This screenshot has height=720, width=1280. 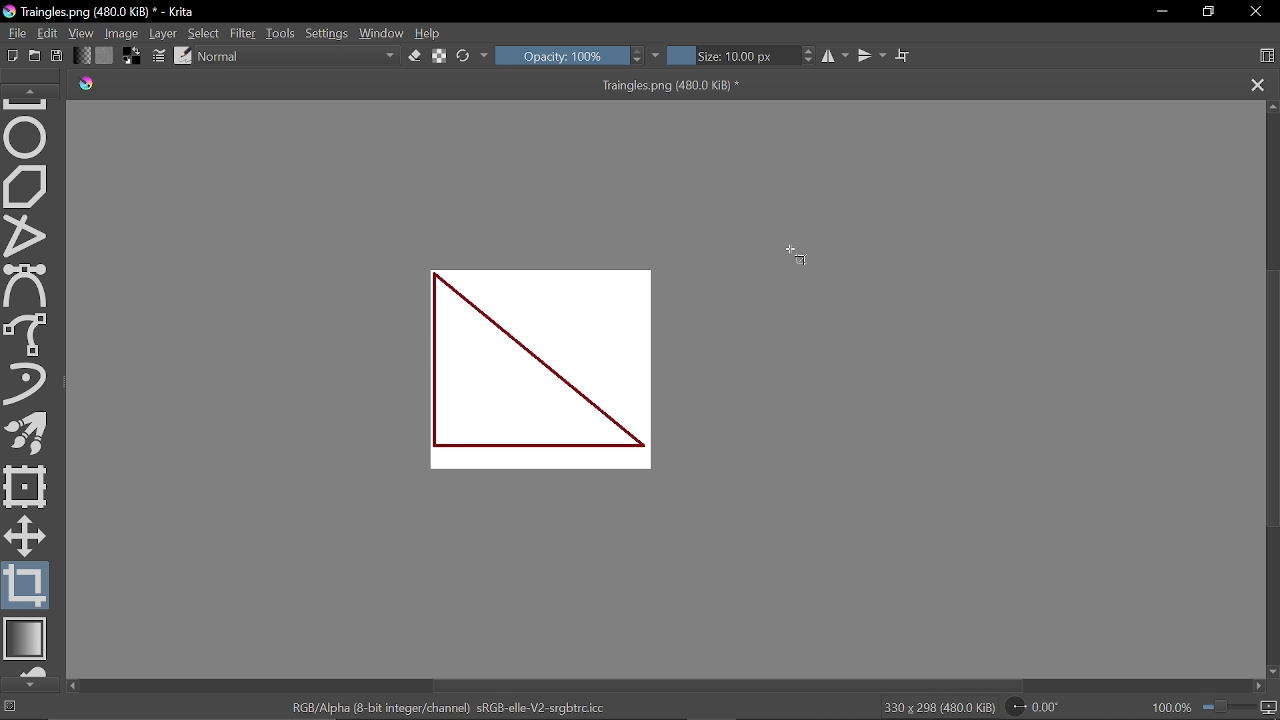 What do you see at coordinates (26, 383) in the screenshot?
I see `Dynamic brush tool` at bounding box center [26, 383].